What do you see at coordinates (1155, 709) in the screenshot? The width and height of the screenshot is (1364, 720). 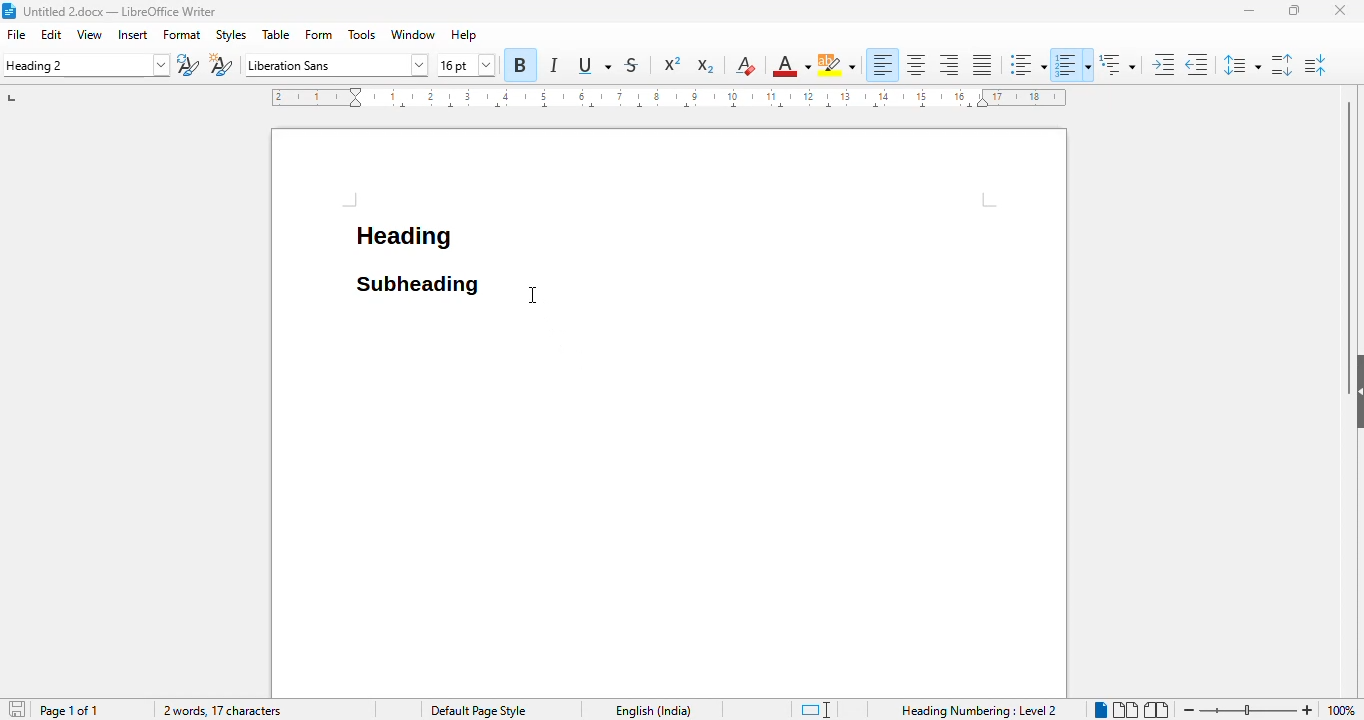 I see `book view` at bounding box center [1155, 709].